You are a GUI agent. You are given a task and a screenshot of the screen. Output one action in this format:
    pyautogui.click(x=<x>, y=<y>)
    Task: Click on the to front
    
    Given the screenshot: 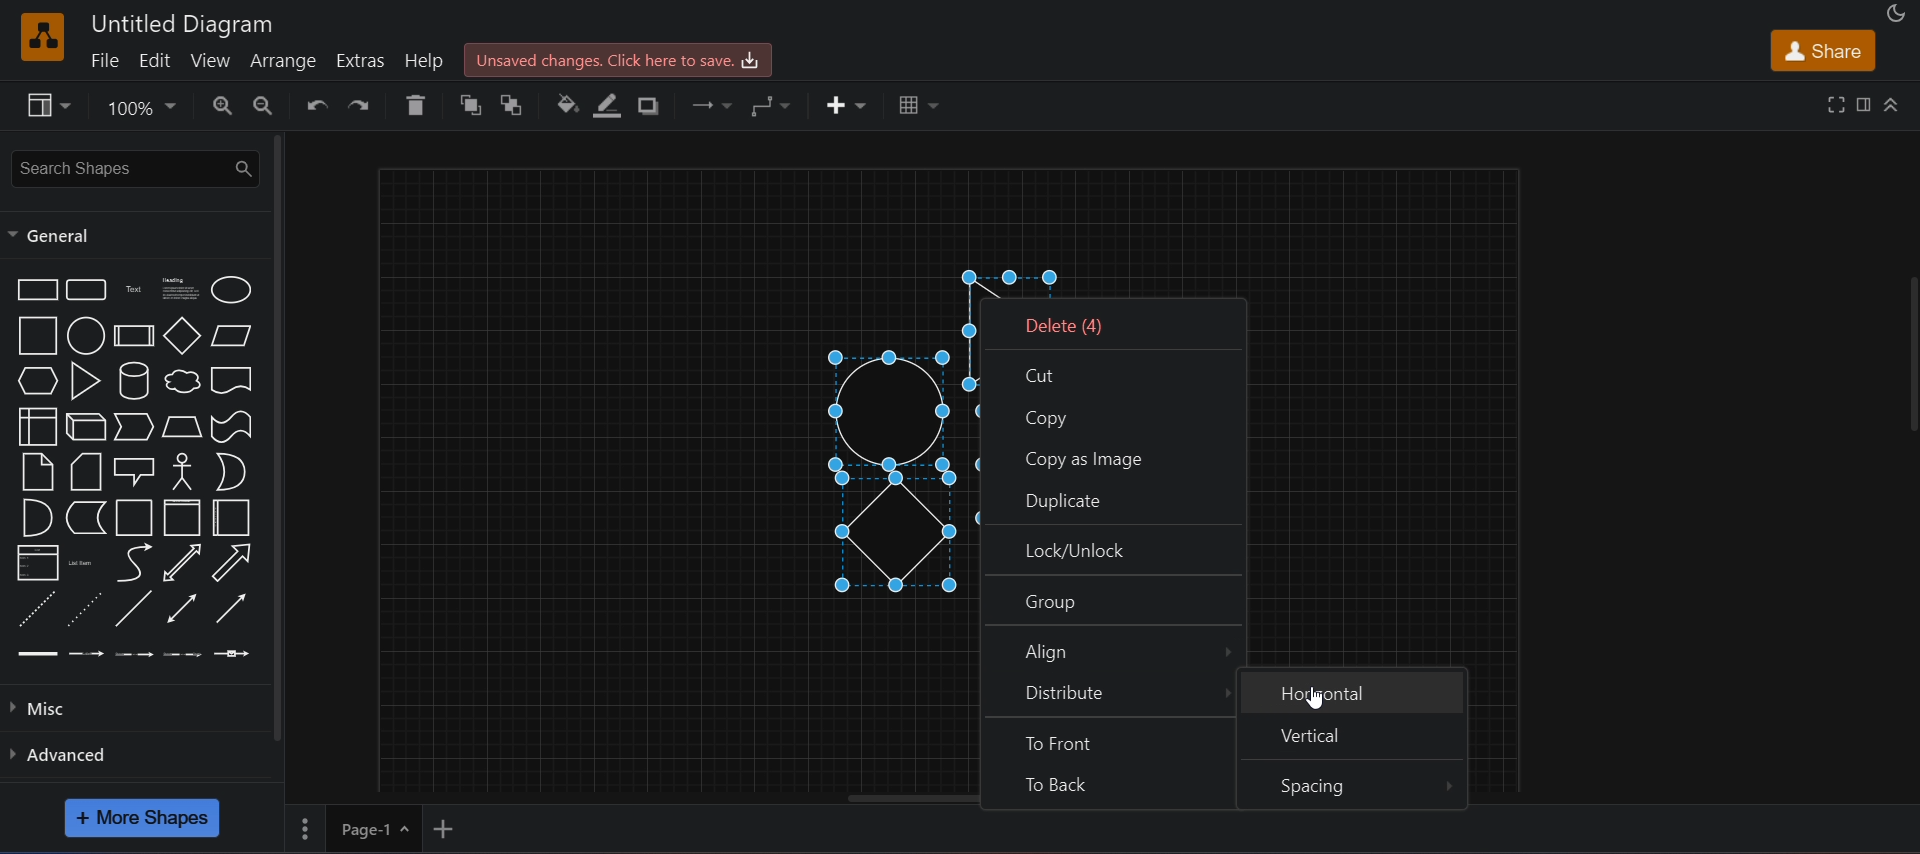 What is the action you would take?
    pyautogui.click(x=474, y=106)
    